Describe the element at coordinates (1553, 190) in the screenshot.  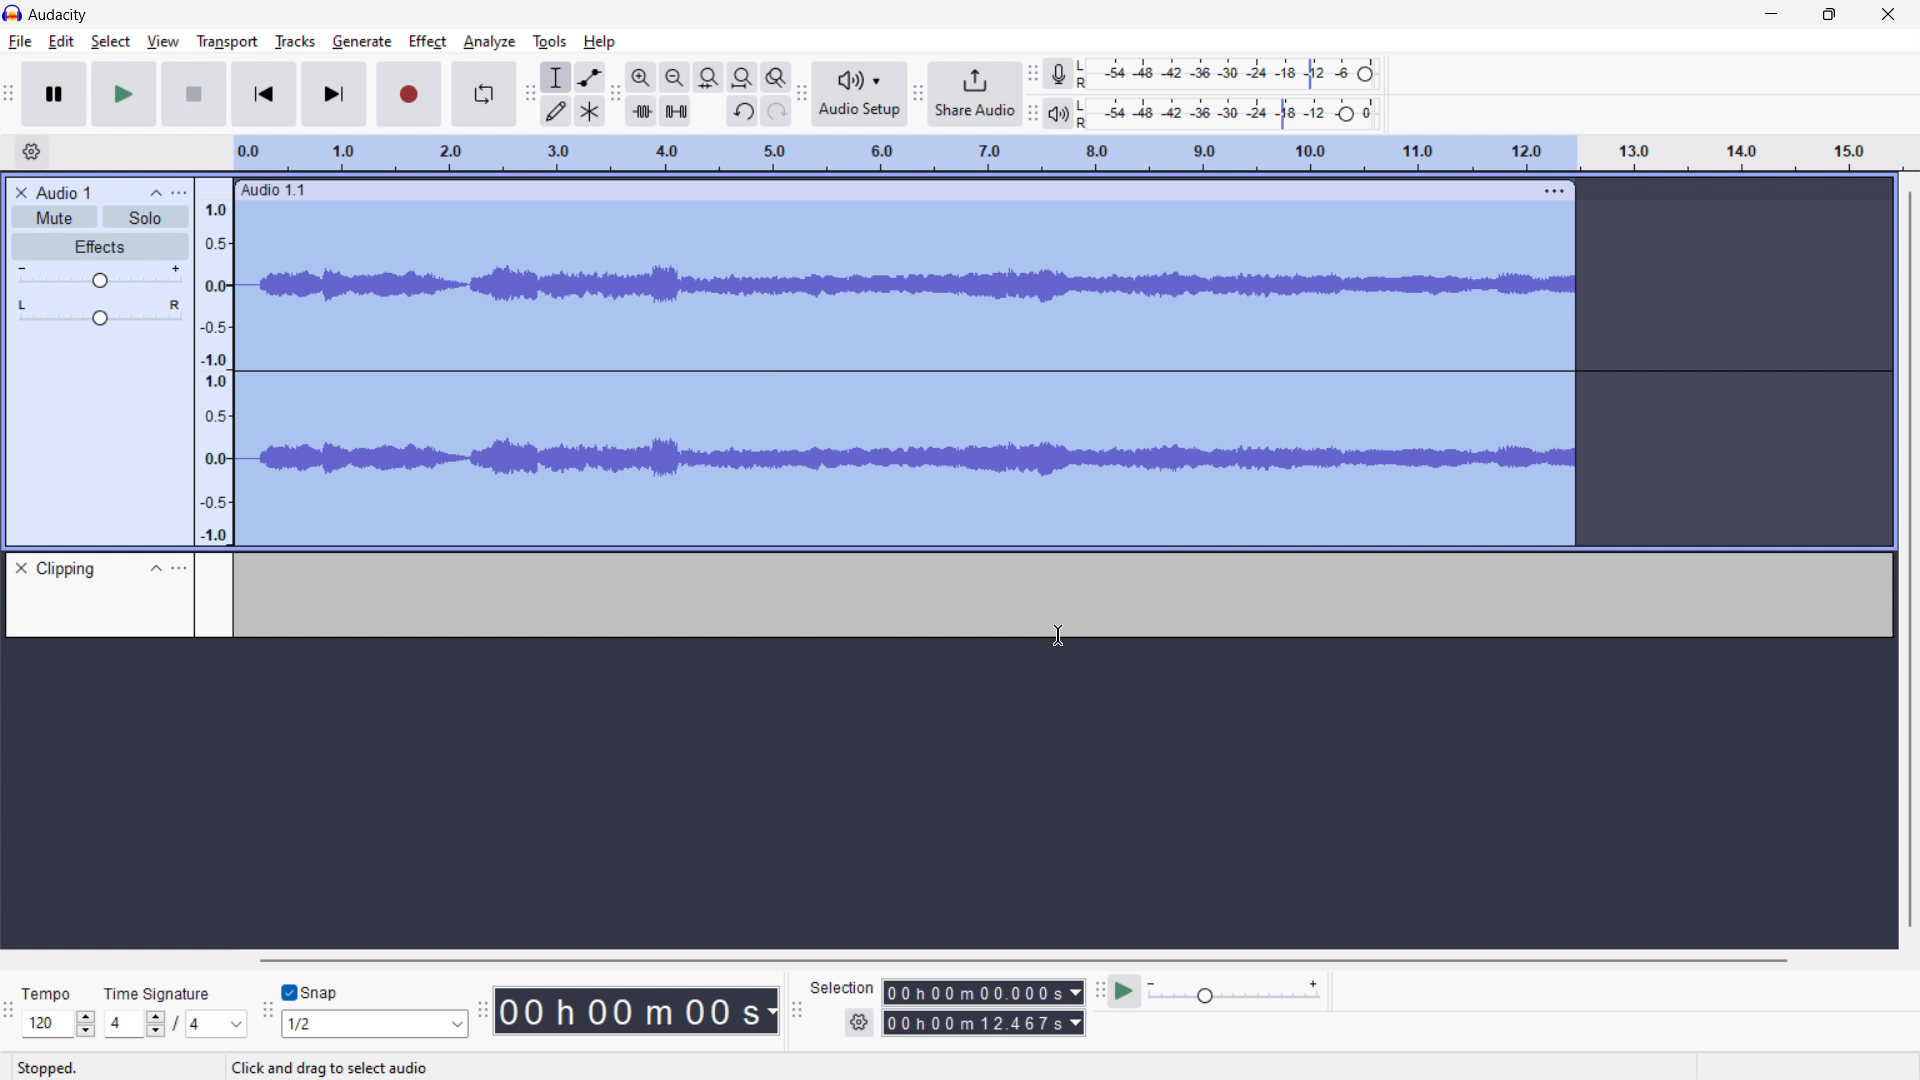
I see `track options` at that location.